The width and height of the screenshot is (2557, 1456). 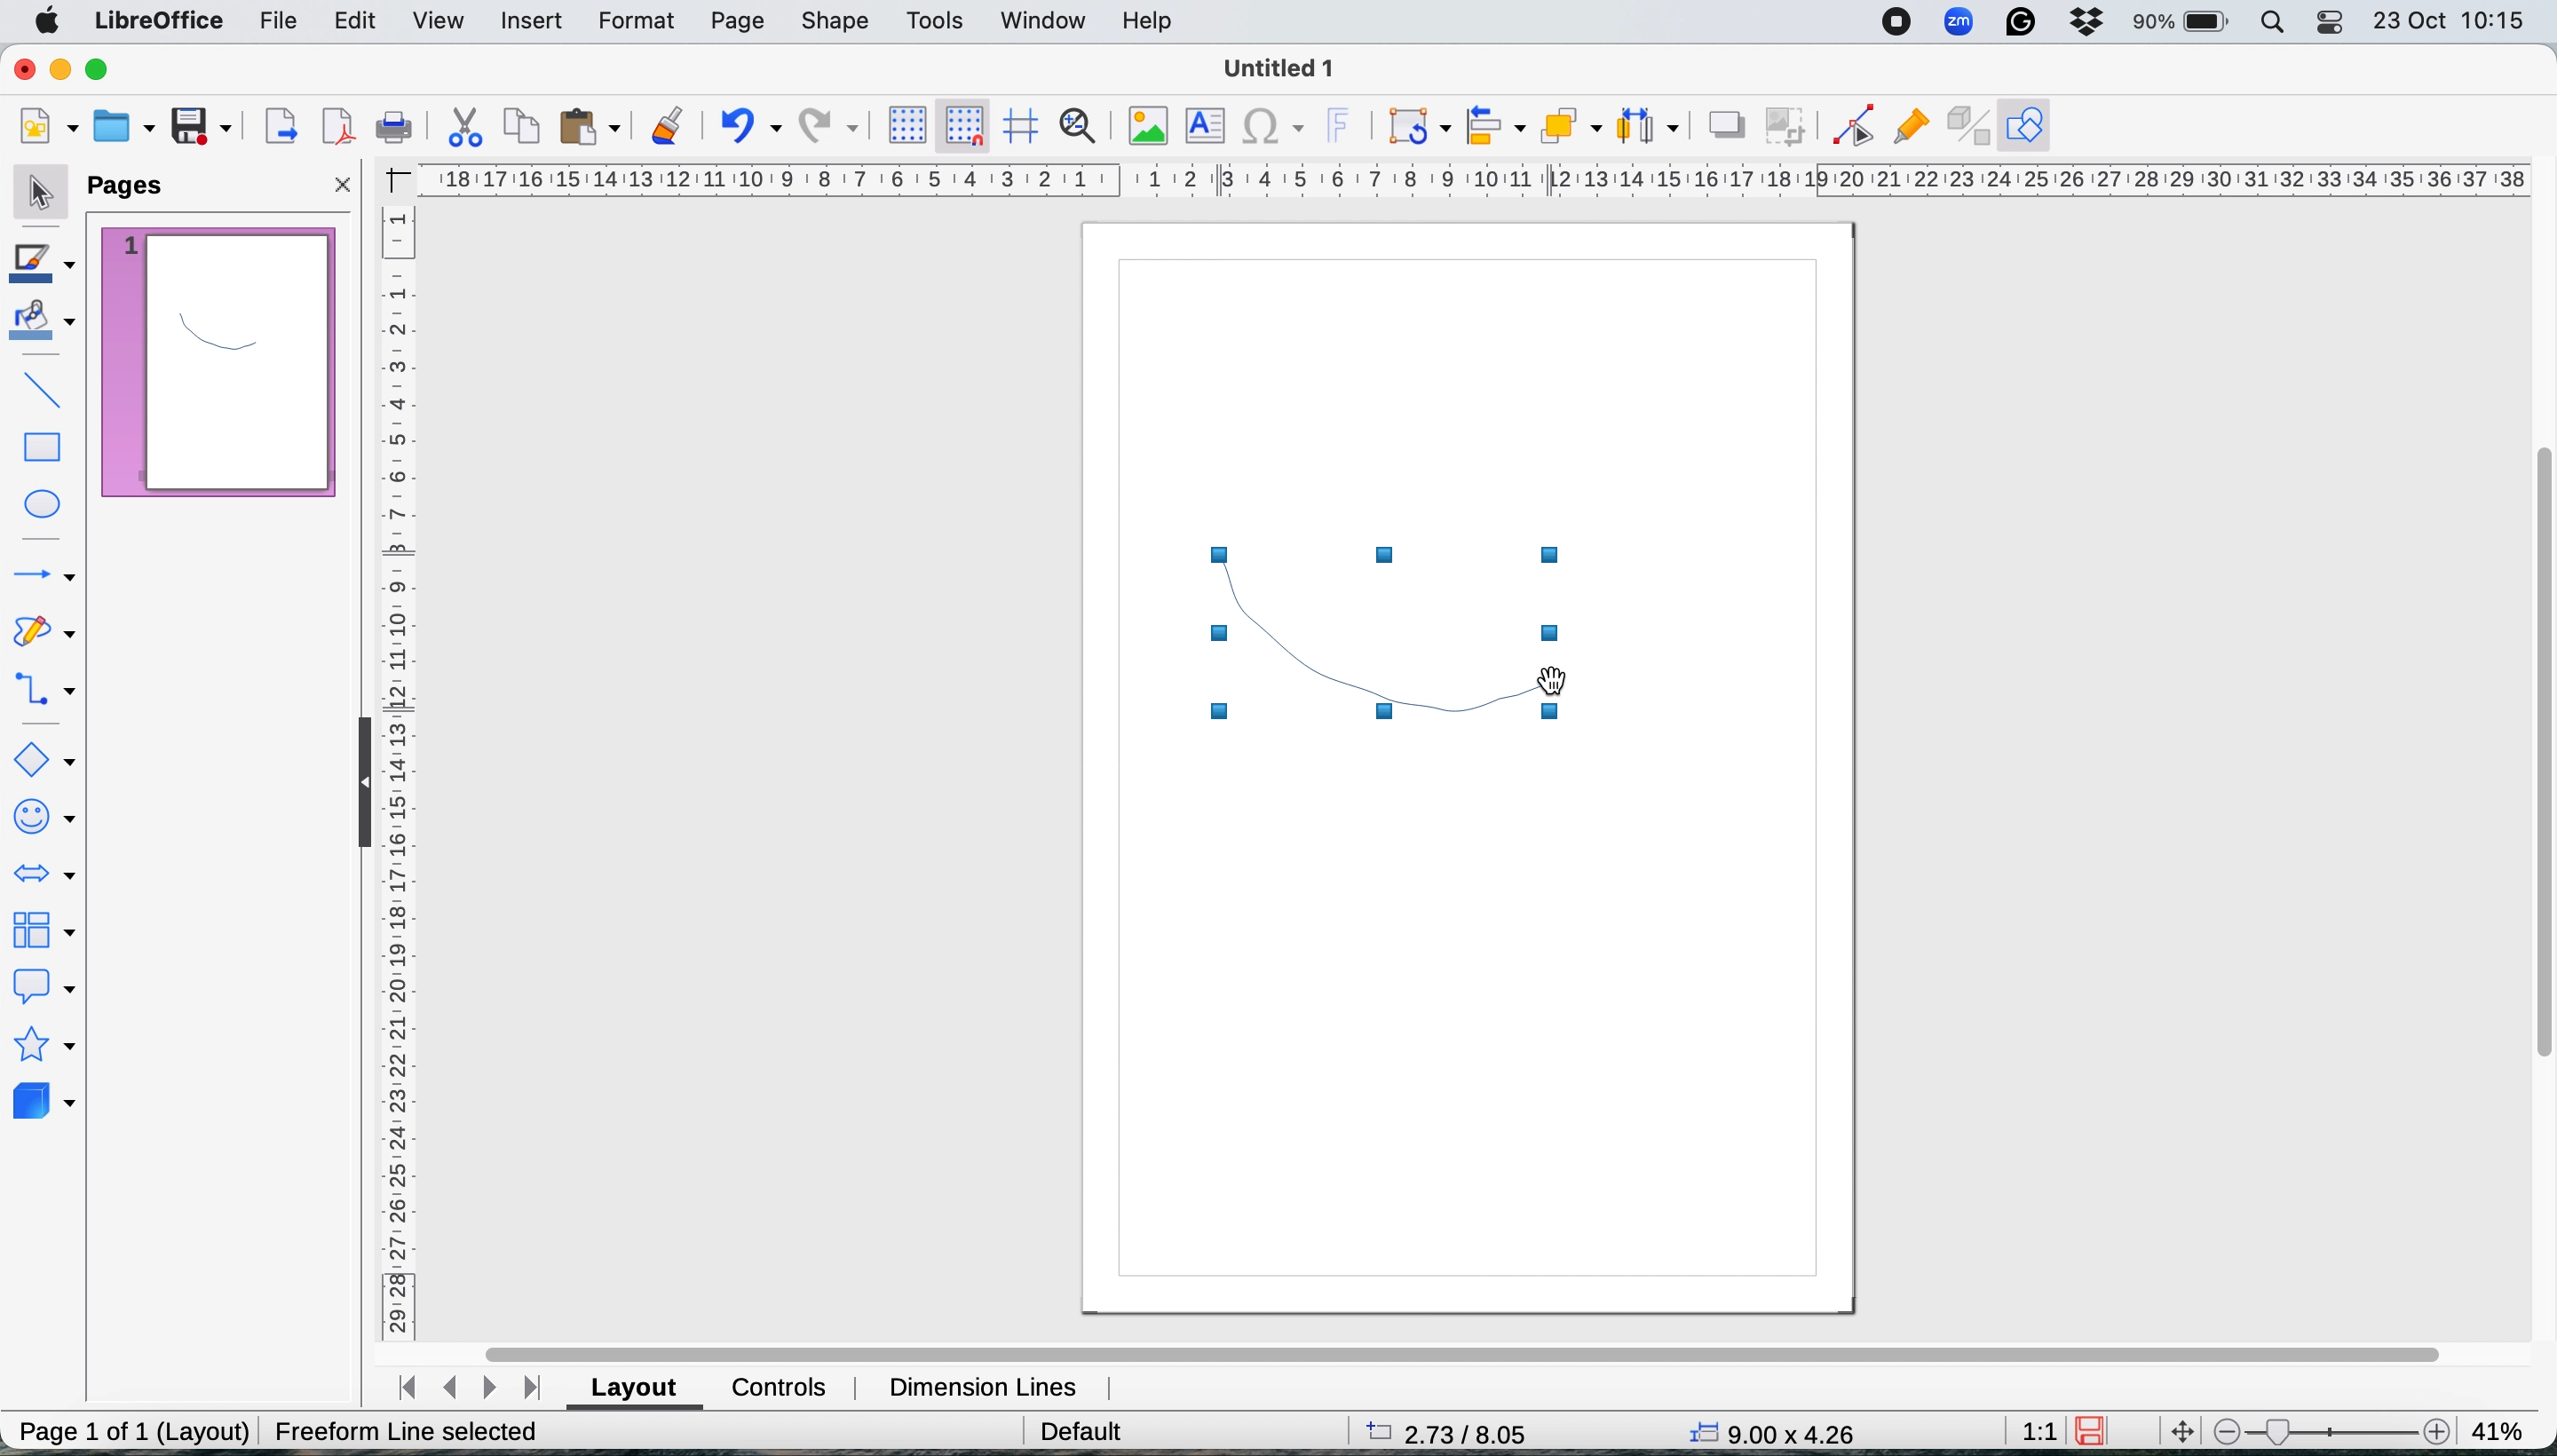 I want to click on toggle extrusions, so click(x=1966, y=124).